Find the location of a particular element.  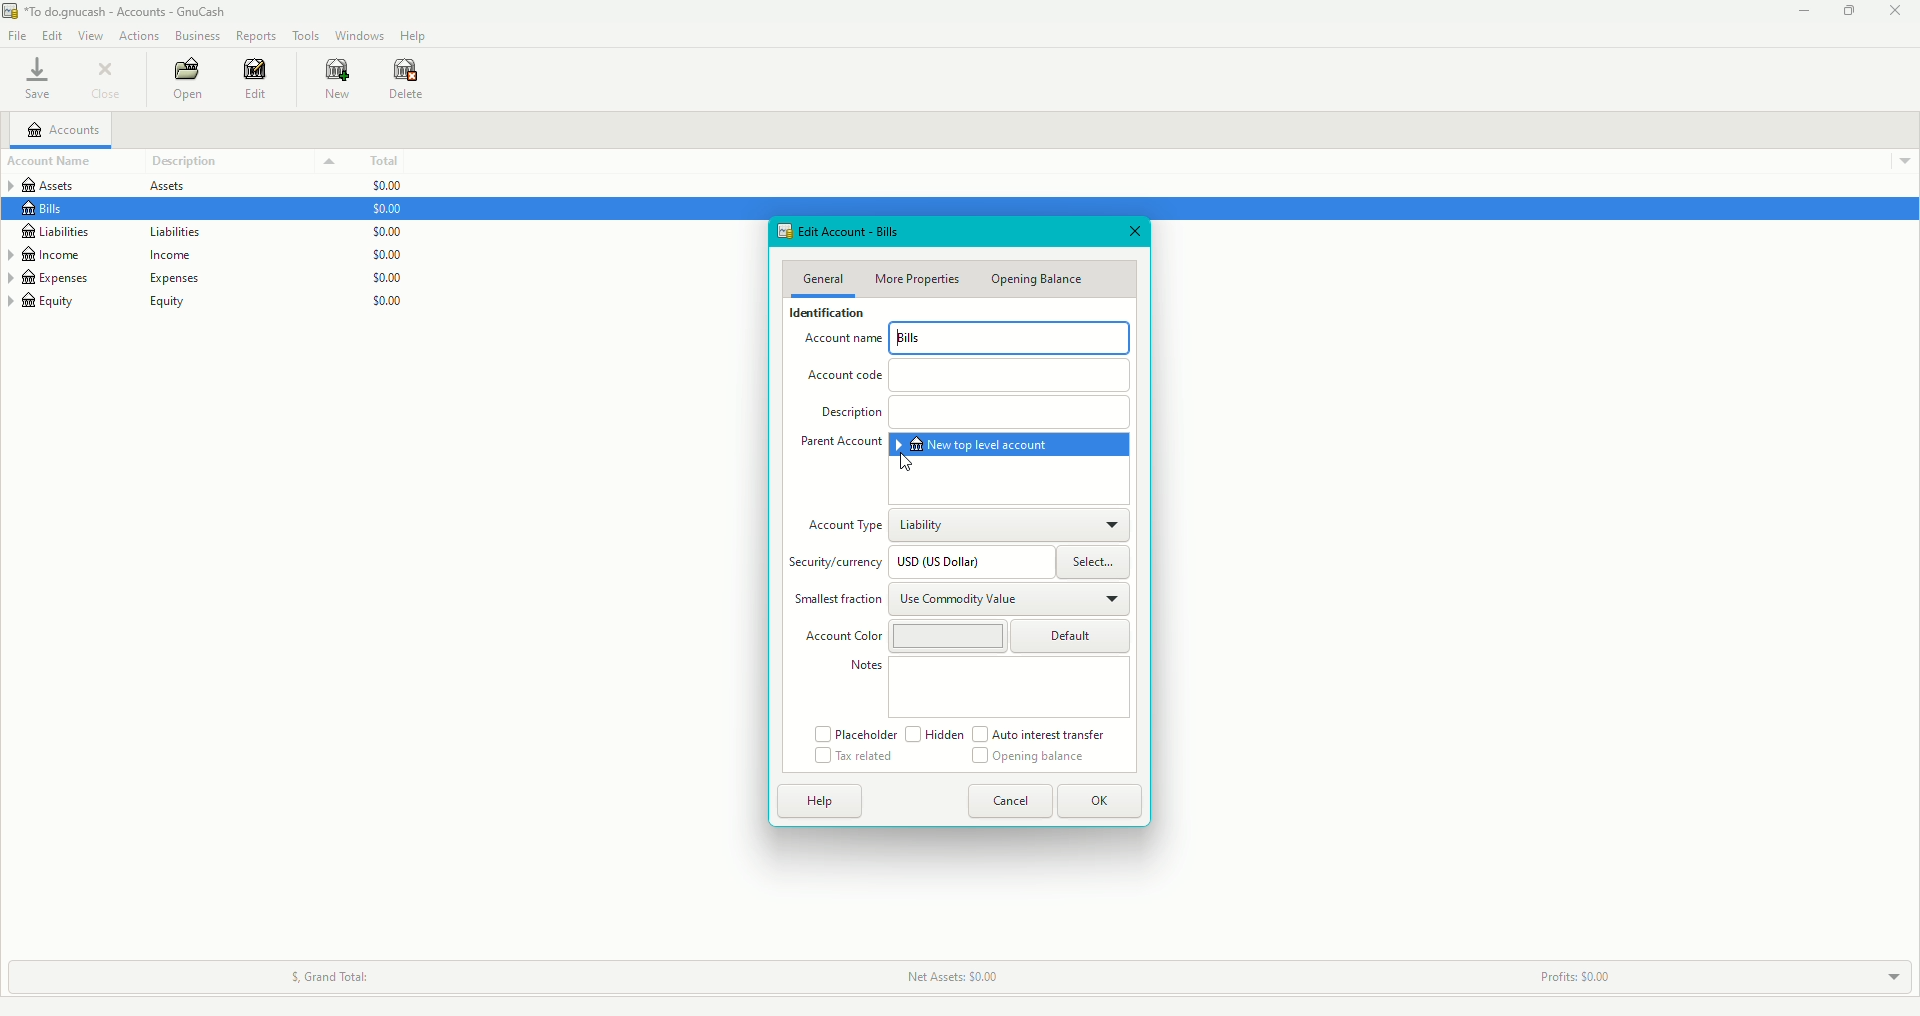

Security/currency is located at coordinates (839, 563).